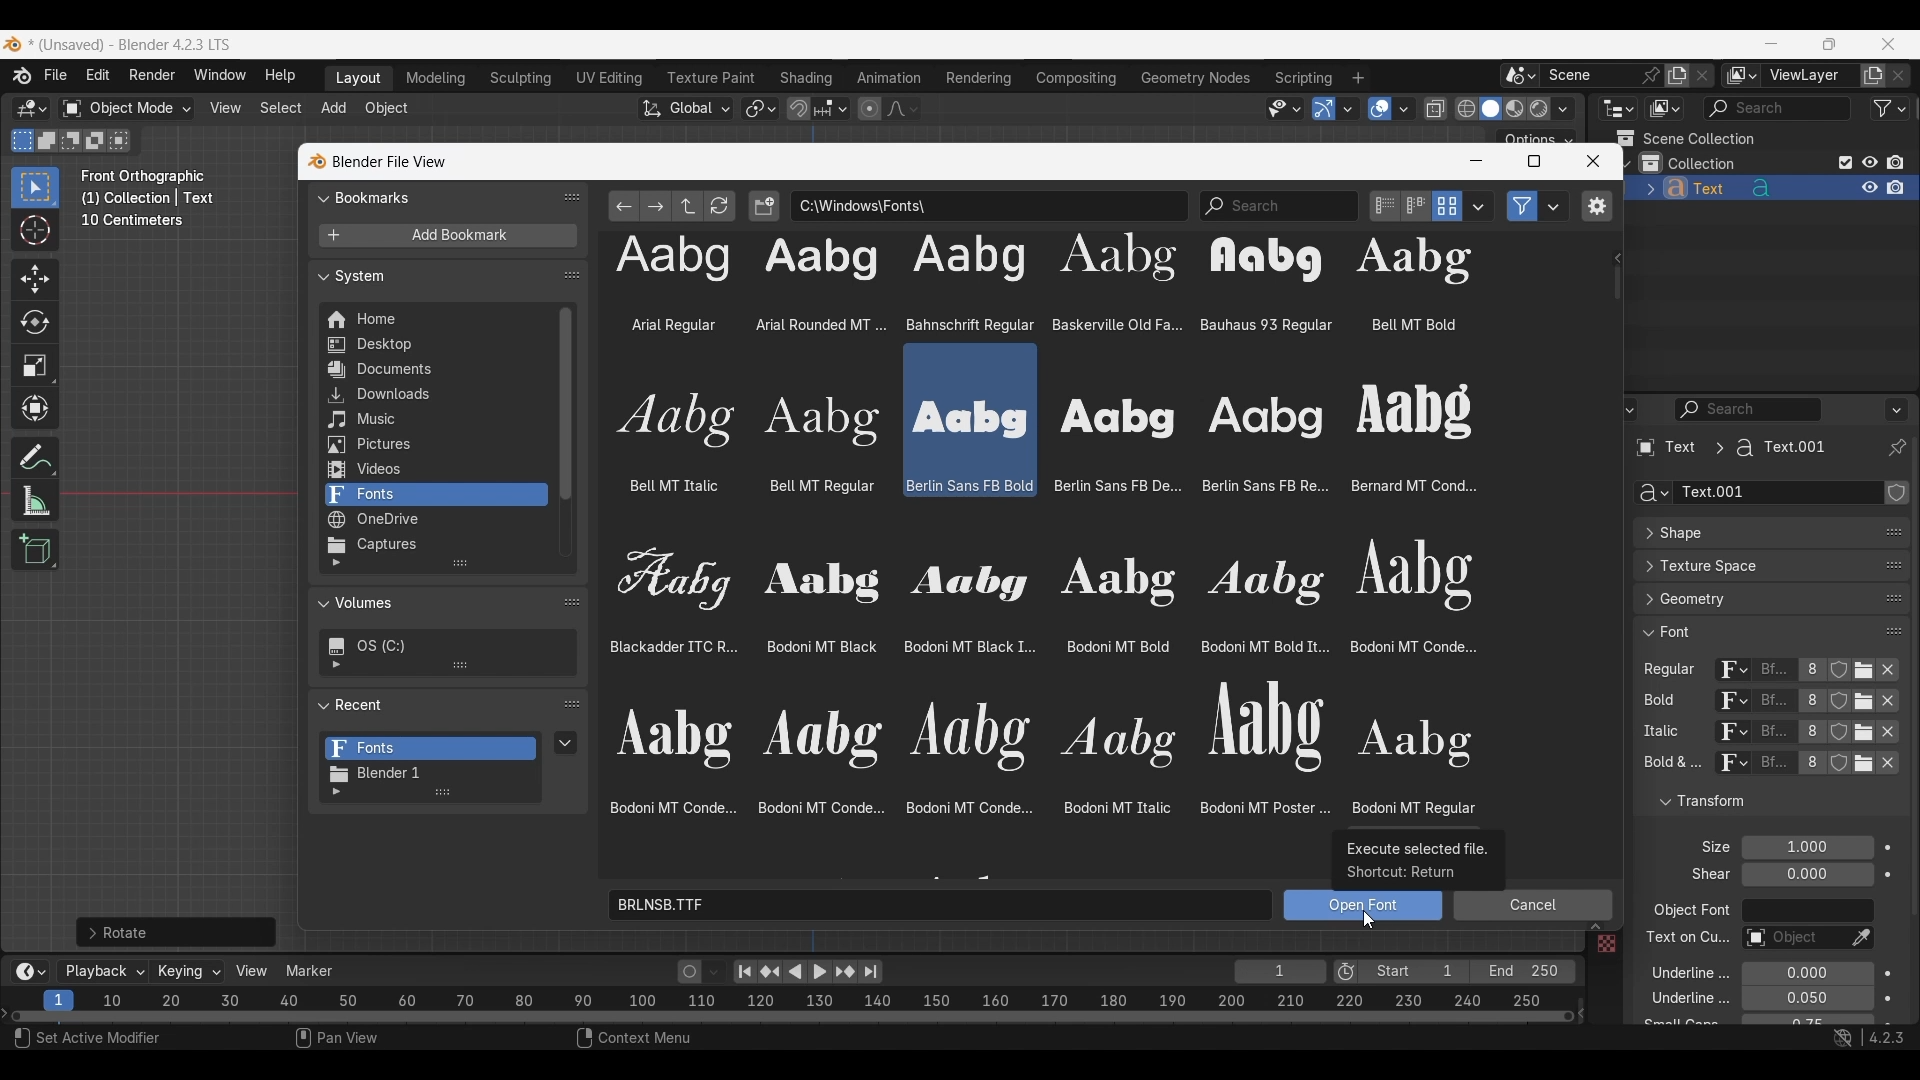 Image resolution: width=1920 pixels, height=1080 pixels. Describe the element at coordinates (1655, 704) in the screenshot. I see `bold` at that location.